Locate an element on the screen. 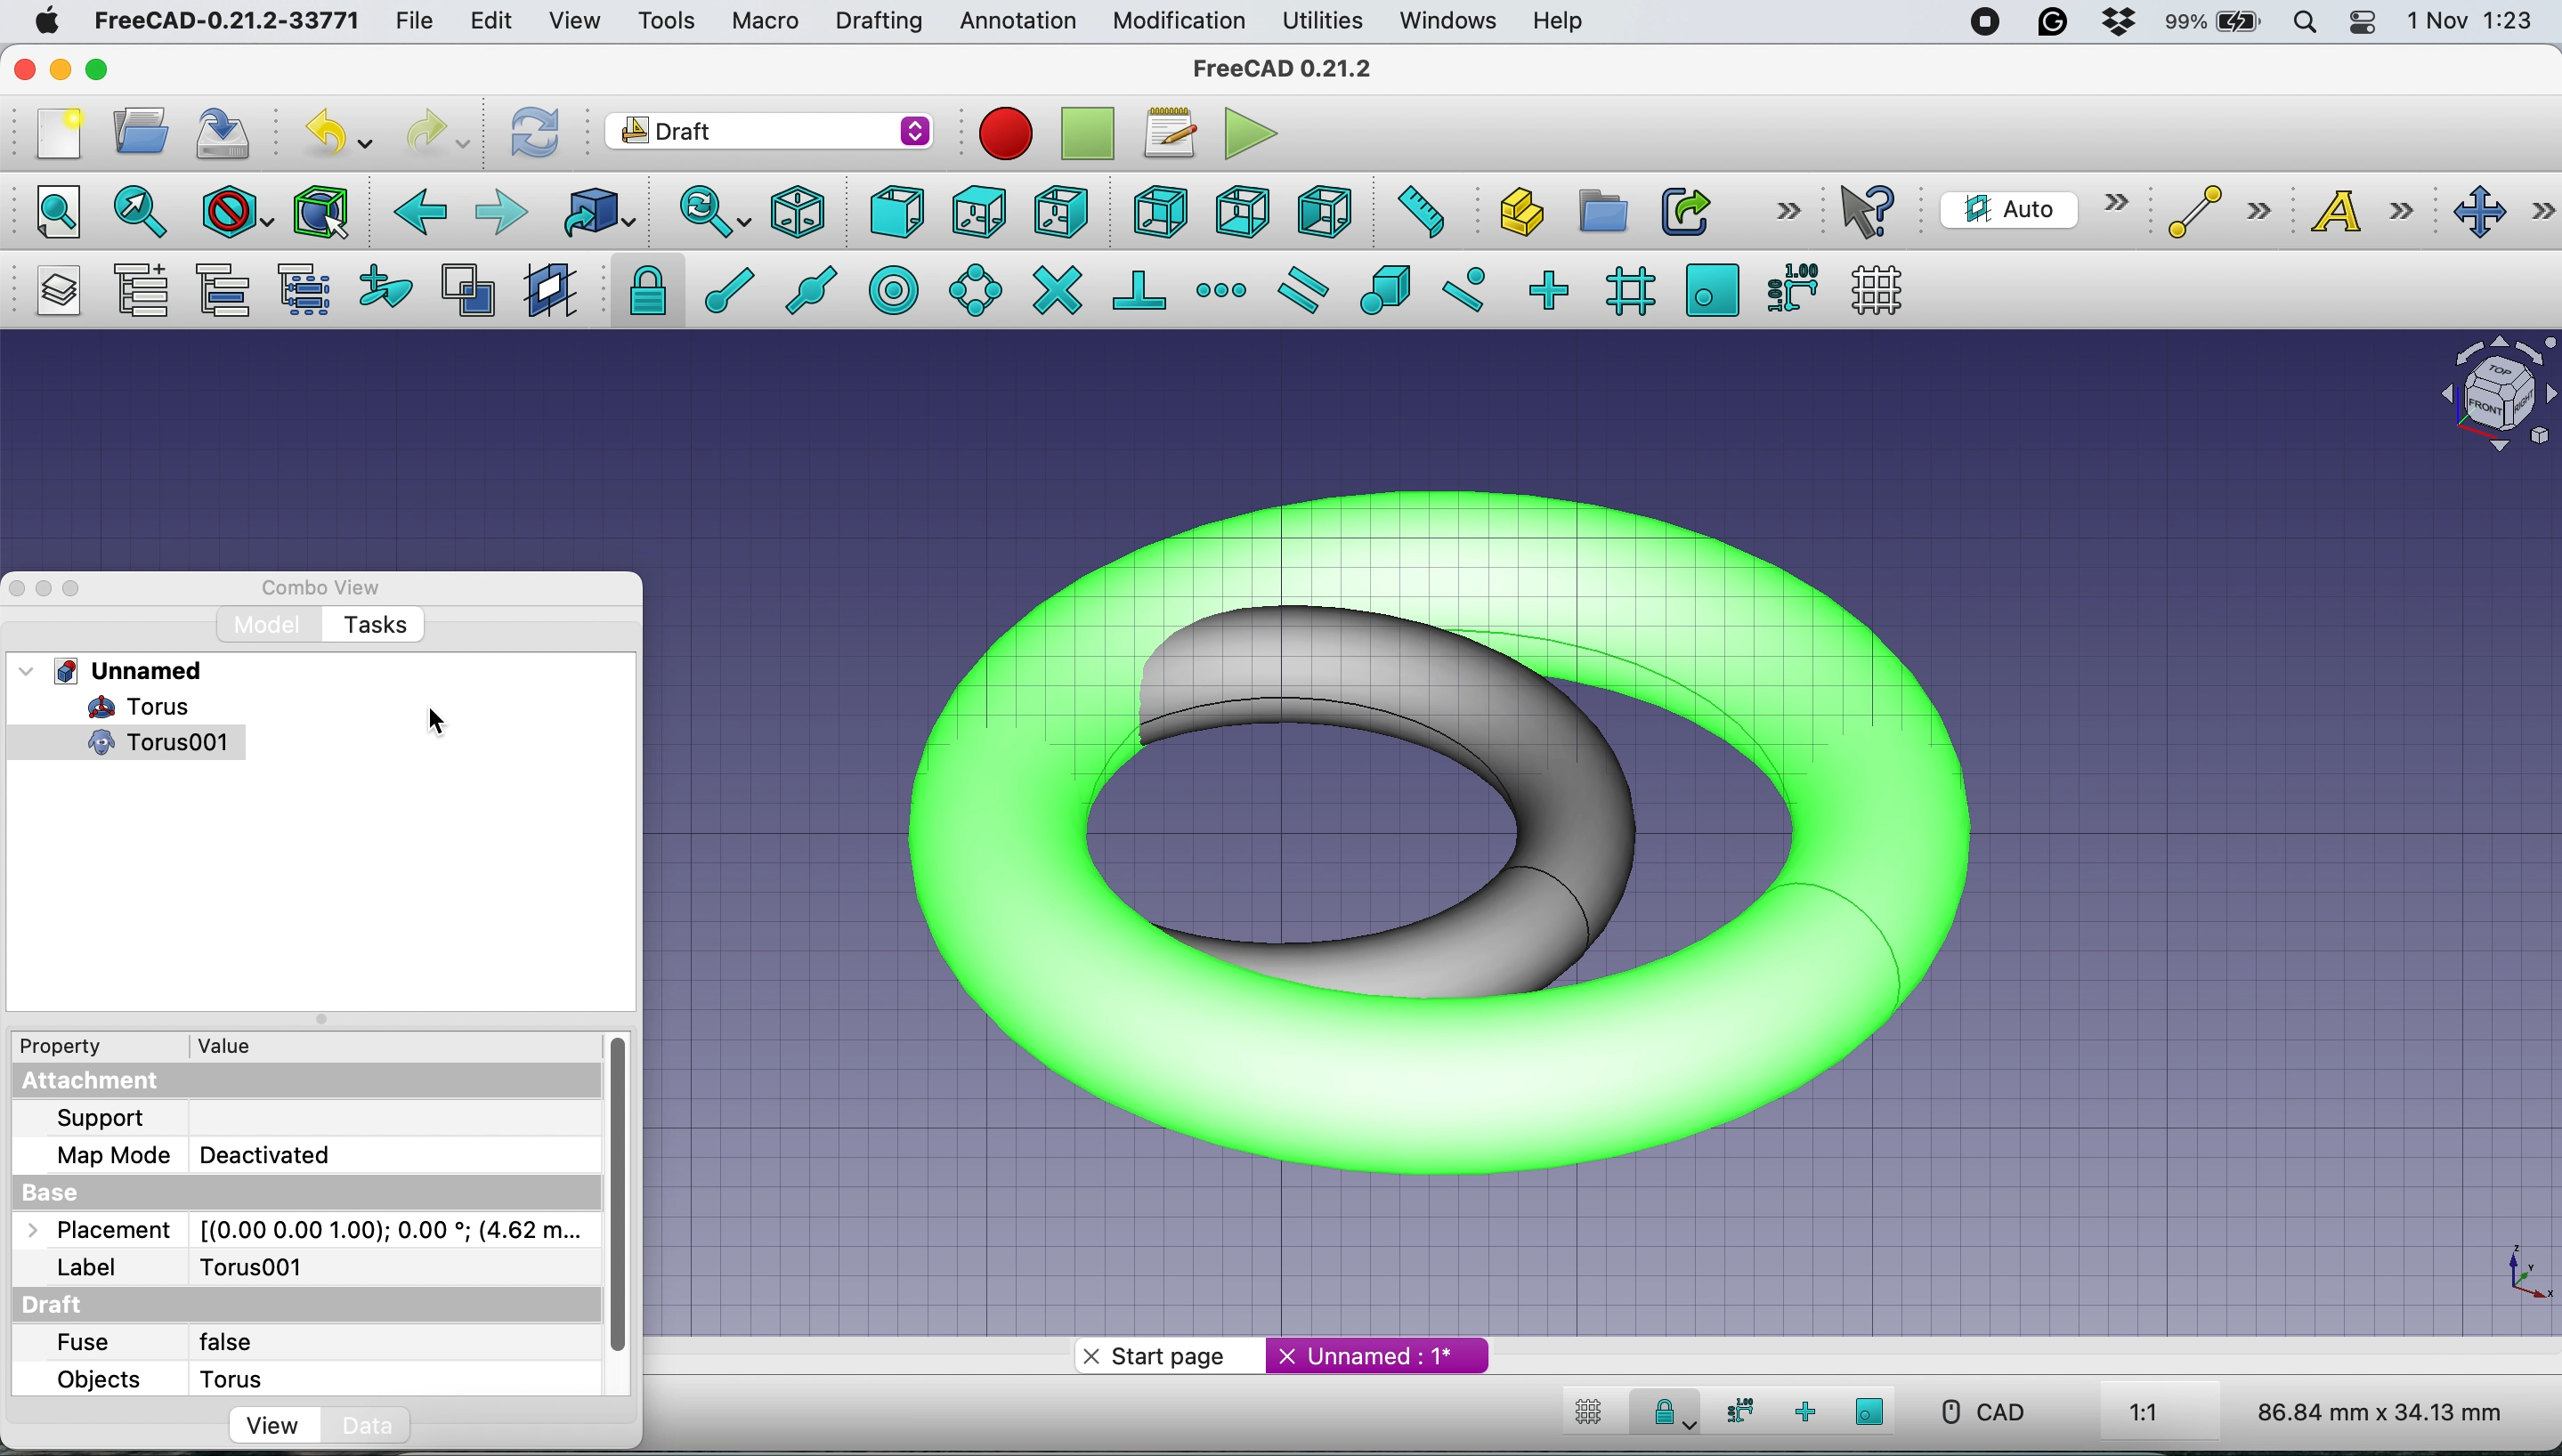 The width and height of the screenshot is (2562, 1456). snap intersection is located at coordinates (1056, 290).